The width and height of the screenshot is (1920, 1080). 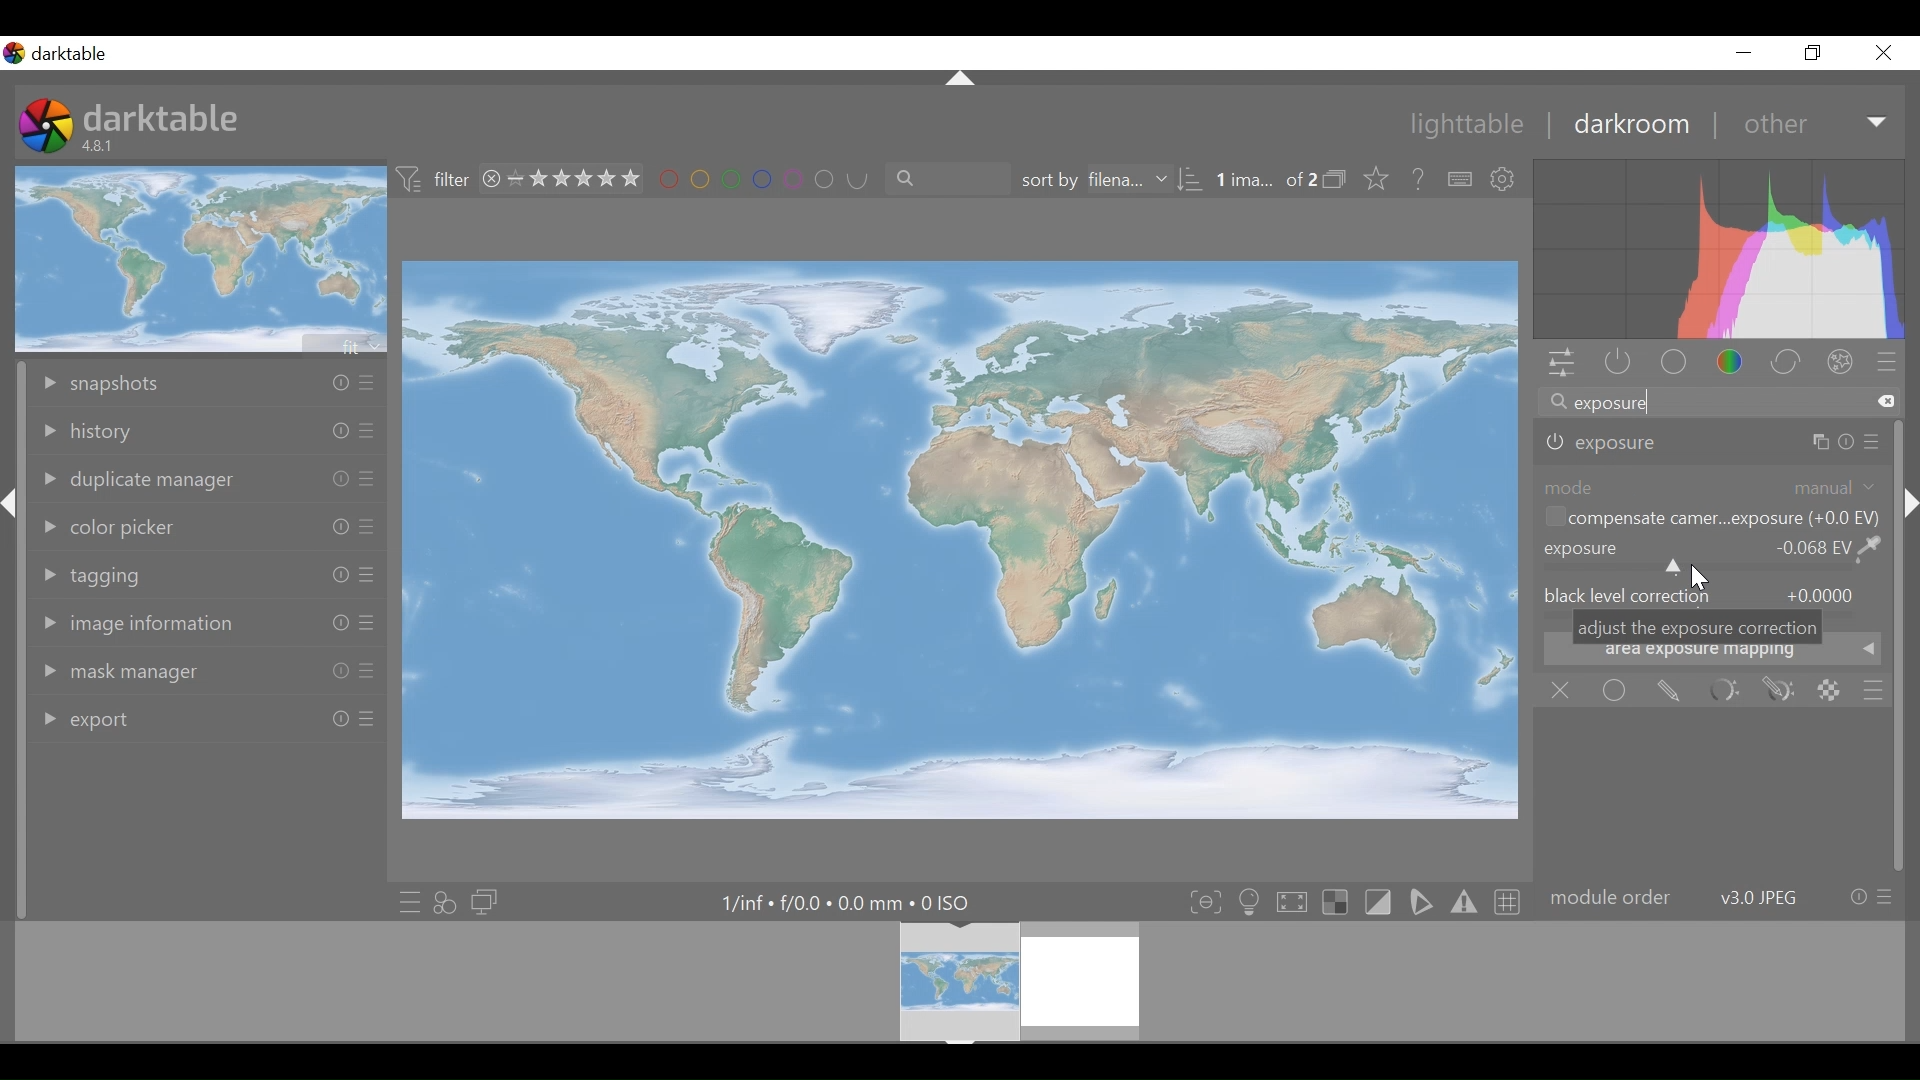 What do you see at coordinates (1337, 179) in the screenshot?
I see `collapse grouped image` at bounding box center [1337, 179].